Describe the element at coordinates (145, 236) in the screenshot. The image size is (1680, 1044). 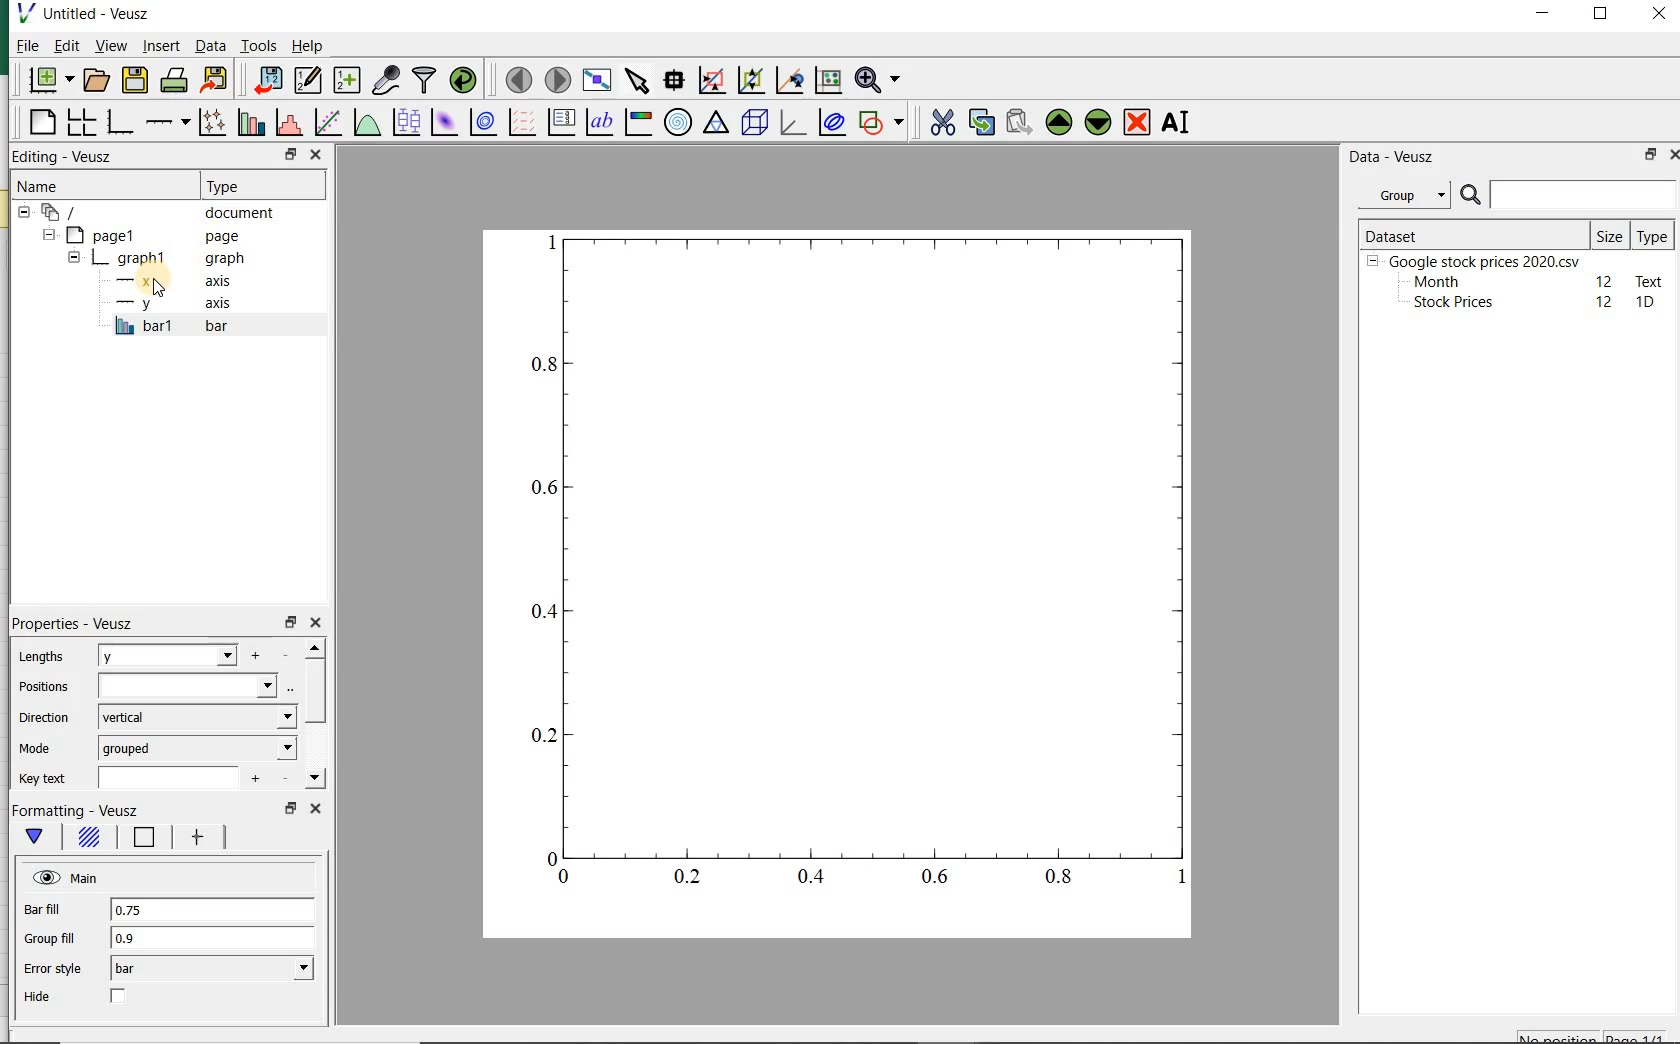
I see `page1` at that location.